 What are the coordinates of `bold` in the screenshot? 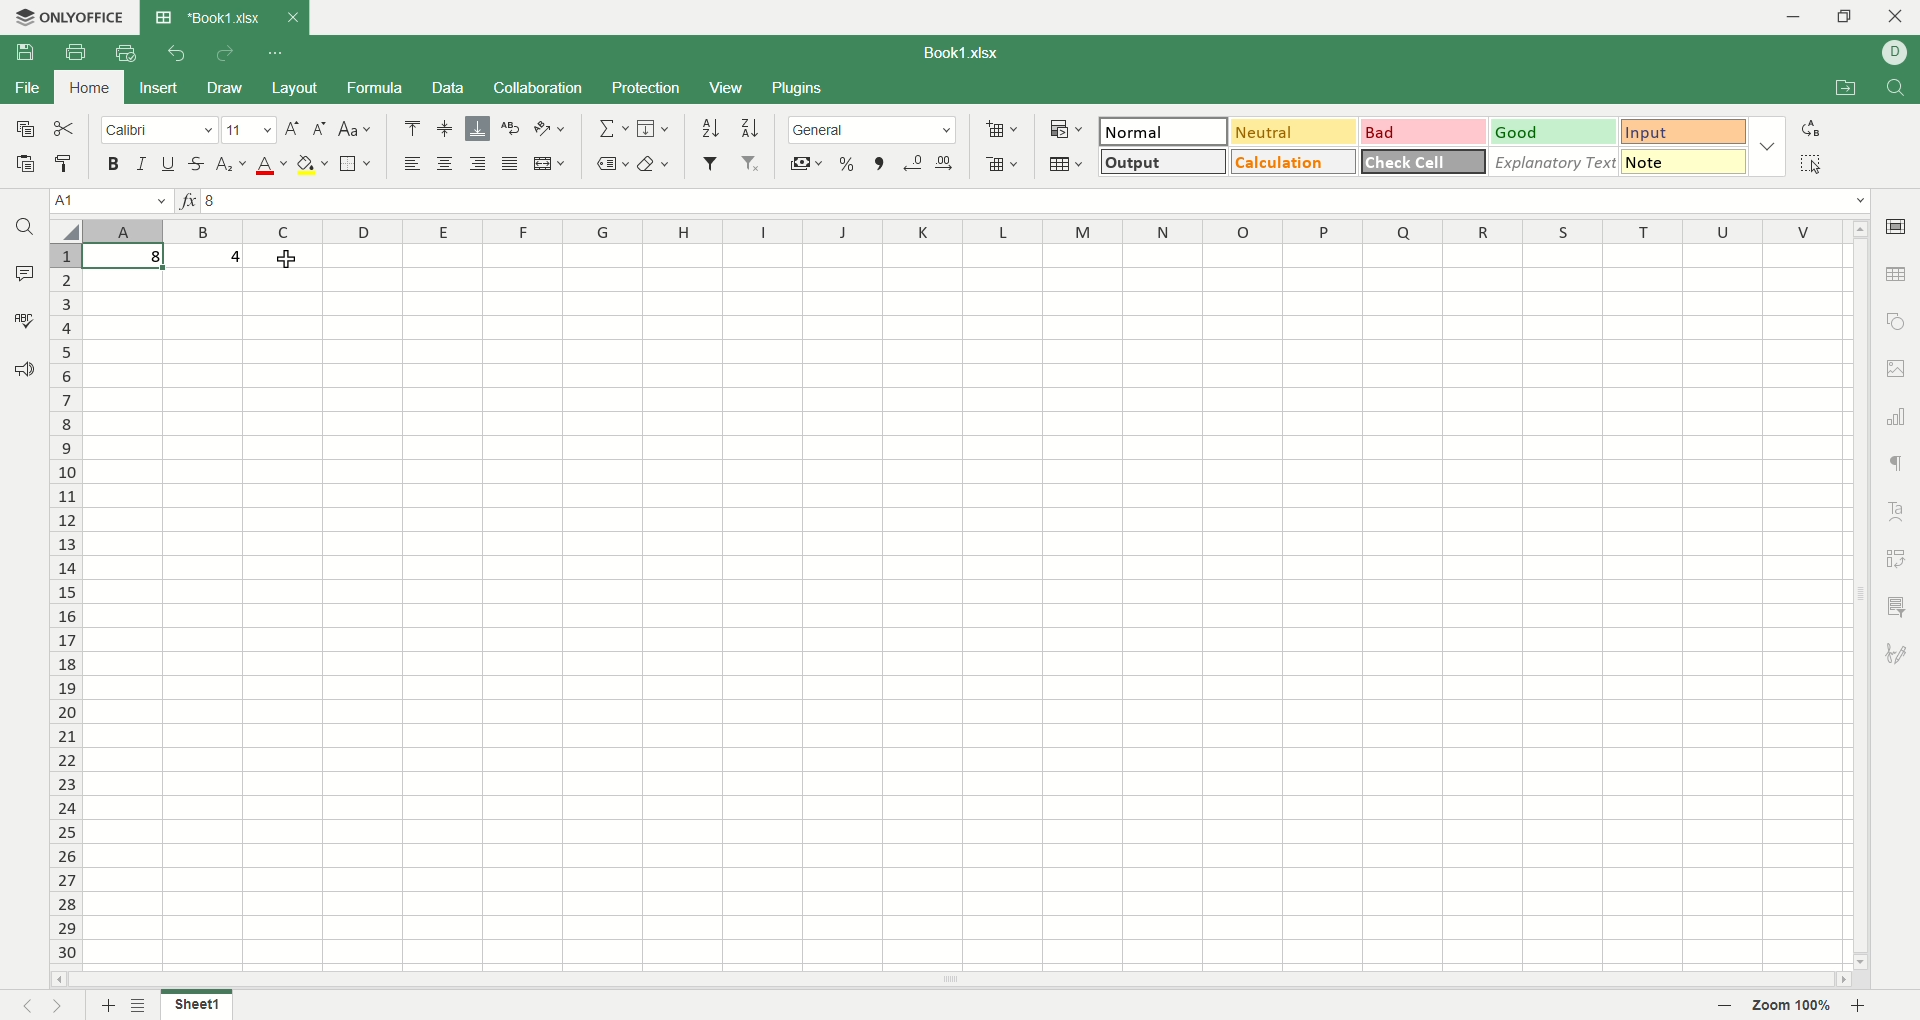 It's located at (113, 163).